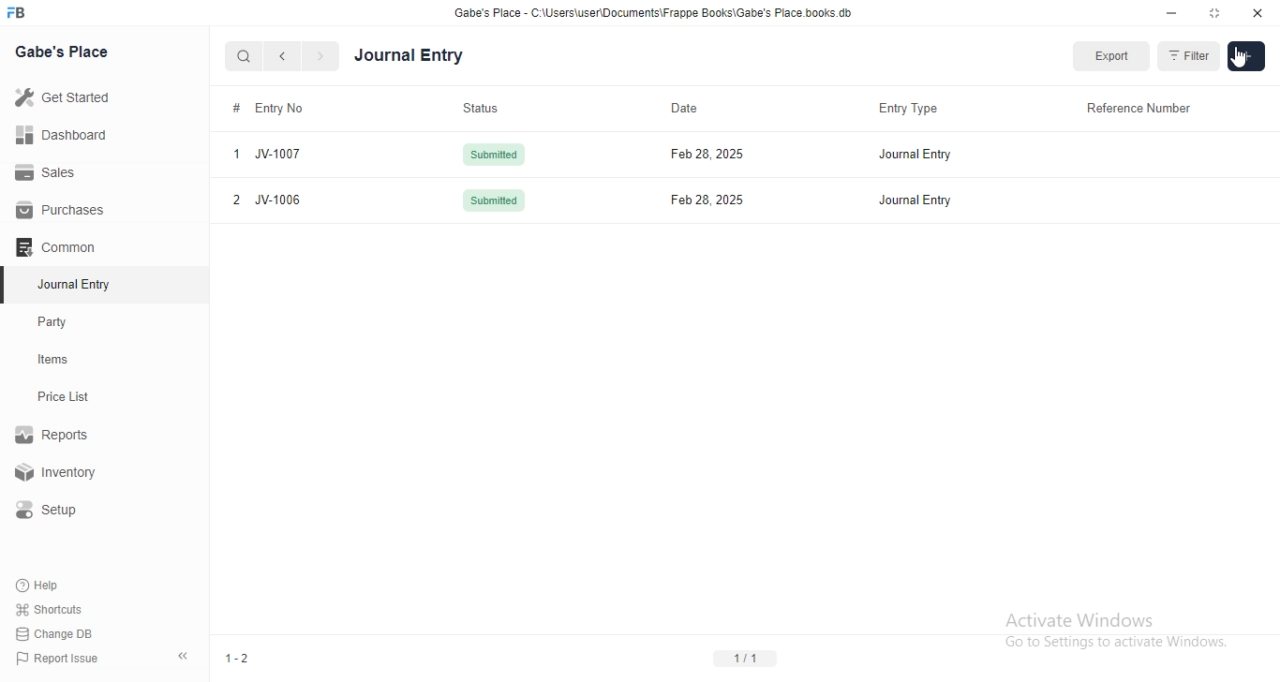 The image size is (1280, 682). I want to click on Entry Type, so click(903, 108).